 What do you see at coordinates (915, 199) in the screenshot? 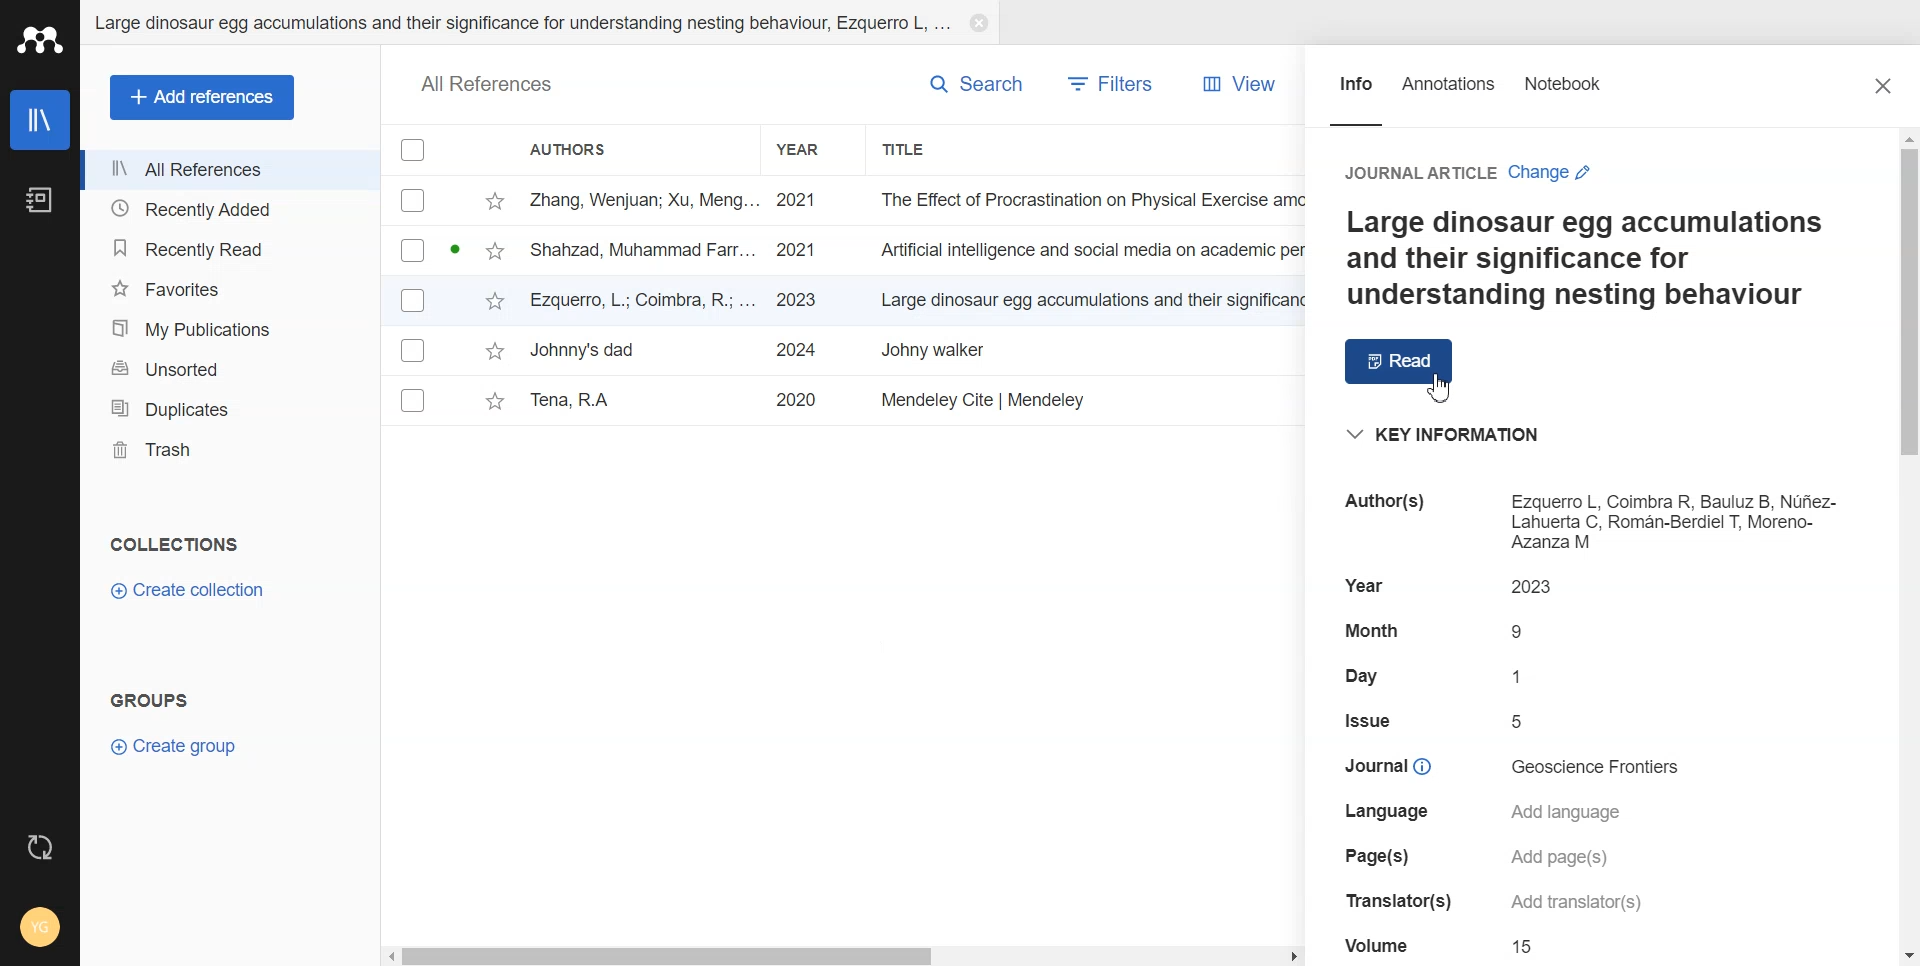
I see `File` at bounding box center [915, 199].